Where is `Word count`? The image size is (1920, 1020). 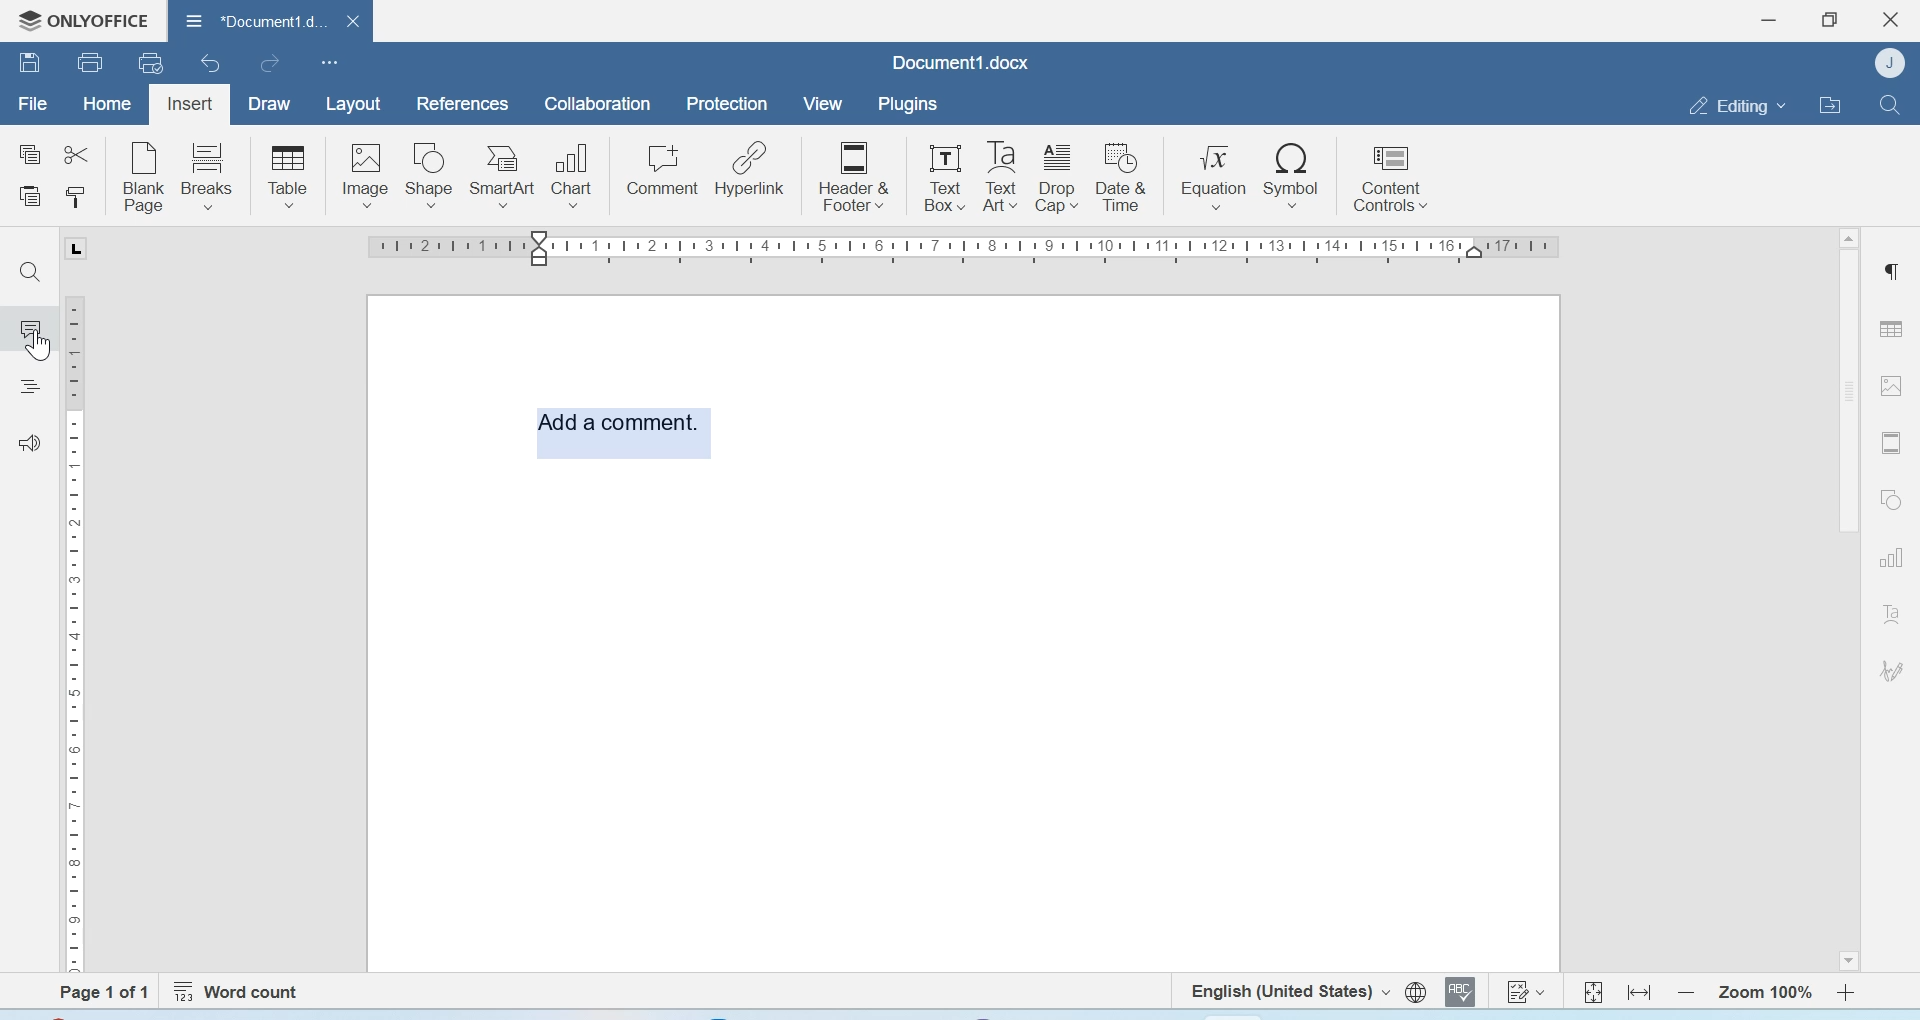 Word count is located at coordinates (240, 992).